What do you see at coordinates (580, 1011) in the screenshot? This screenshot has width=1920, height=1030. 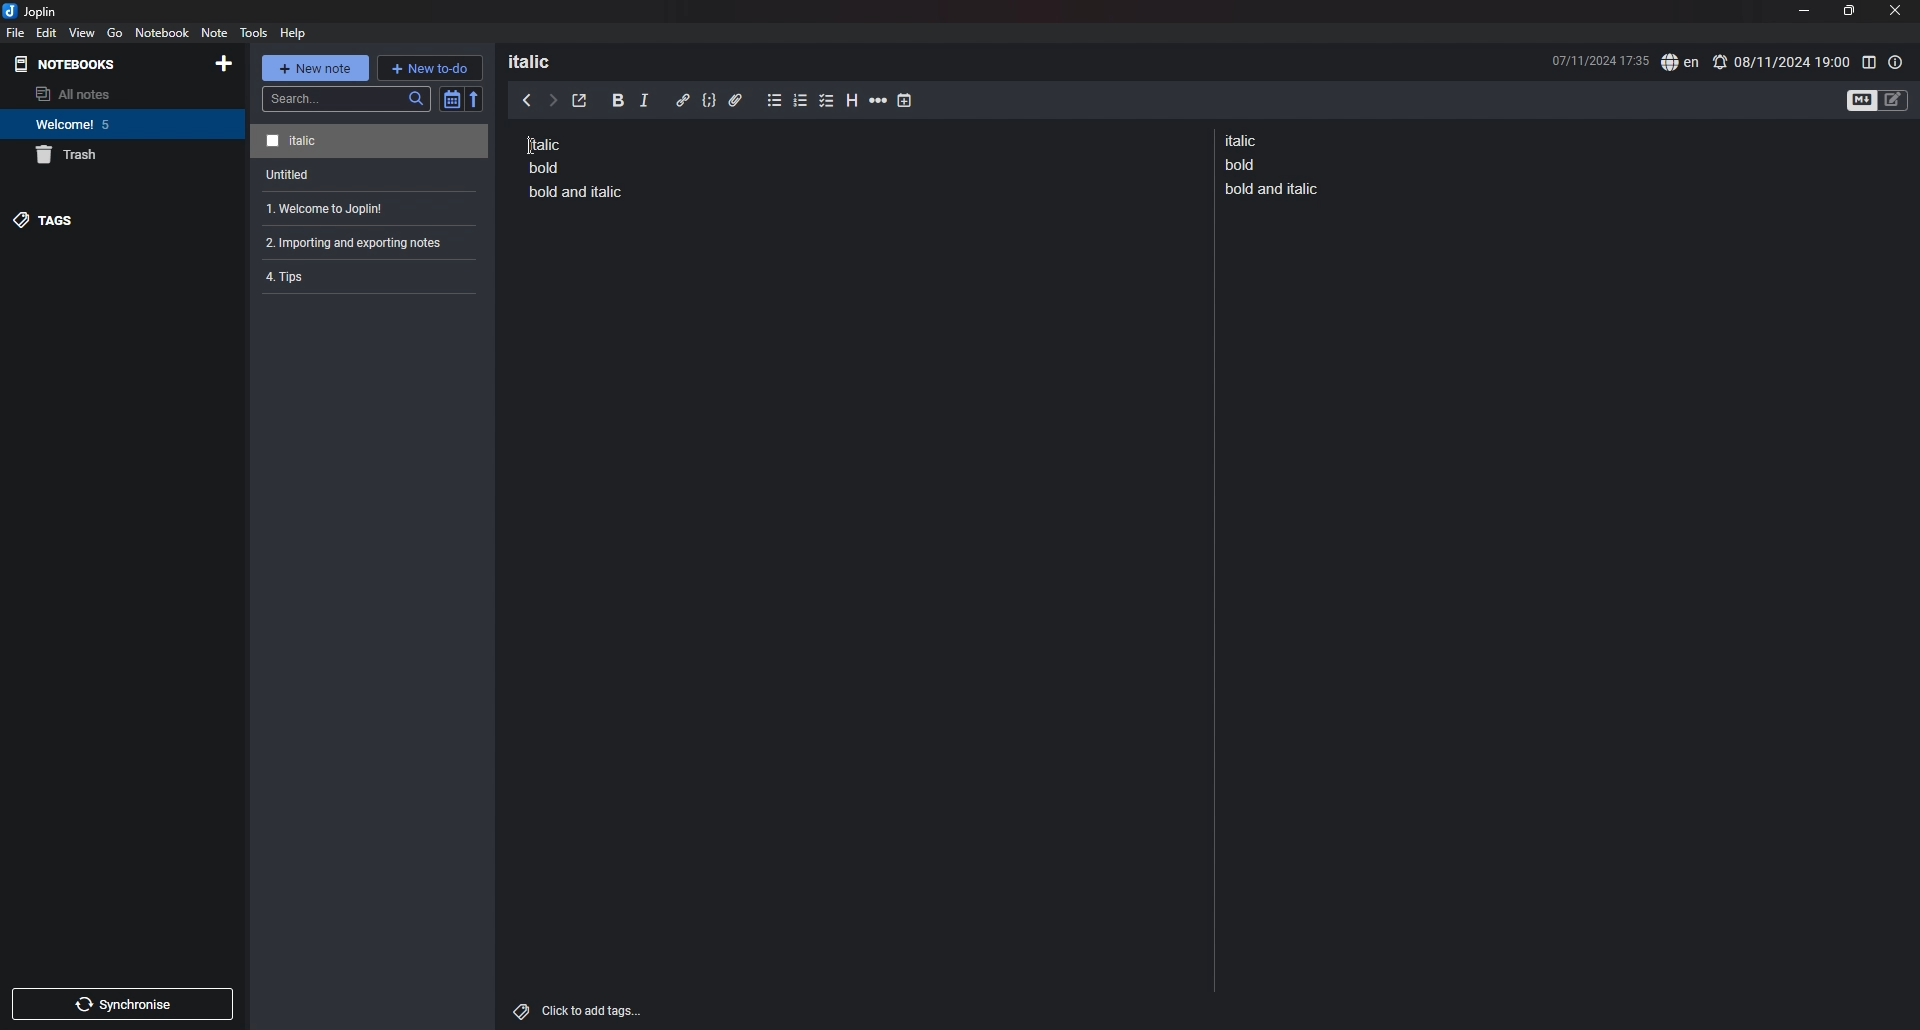 I see `add tags` at bounding box center [580, 1011].